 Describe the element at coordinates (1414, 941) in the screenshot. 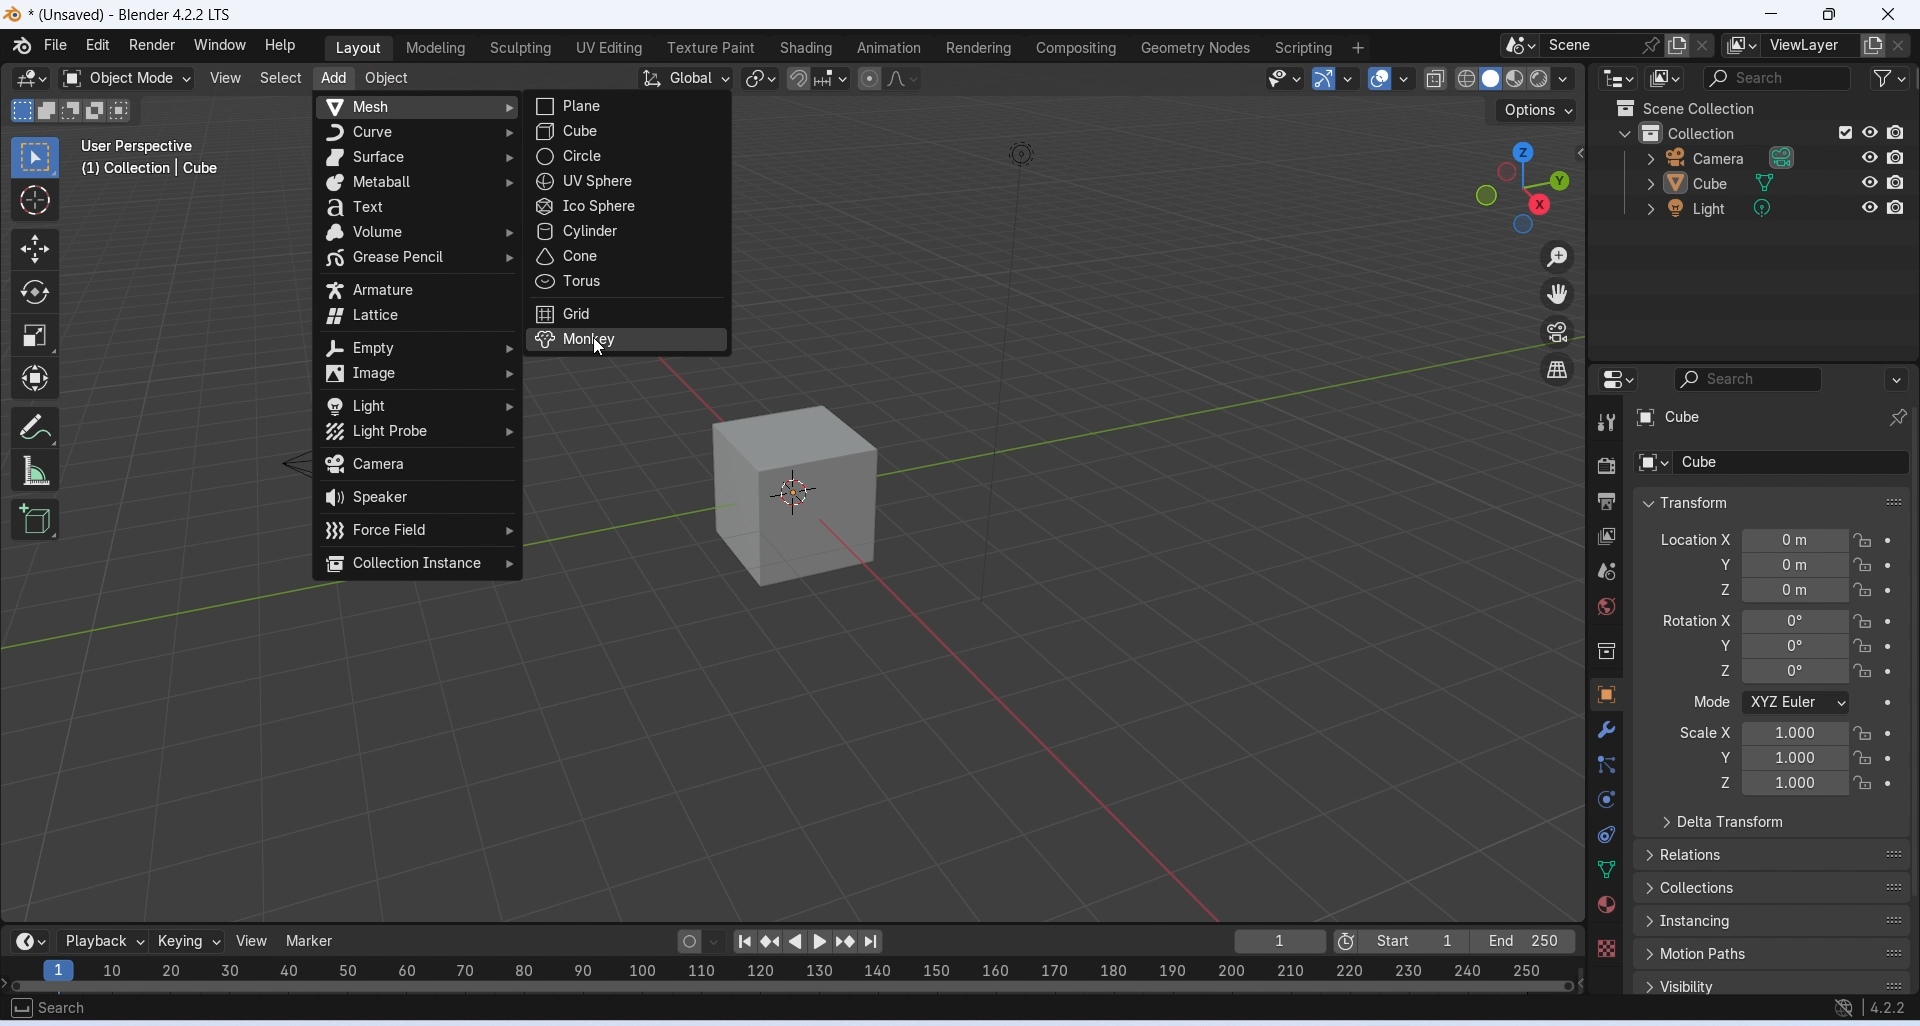

I see `Start 1` at that location.